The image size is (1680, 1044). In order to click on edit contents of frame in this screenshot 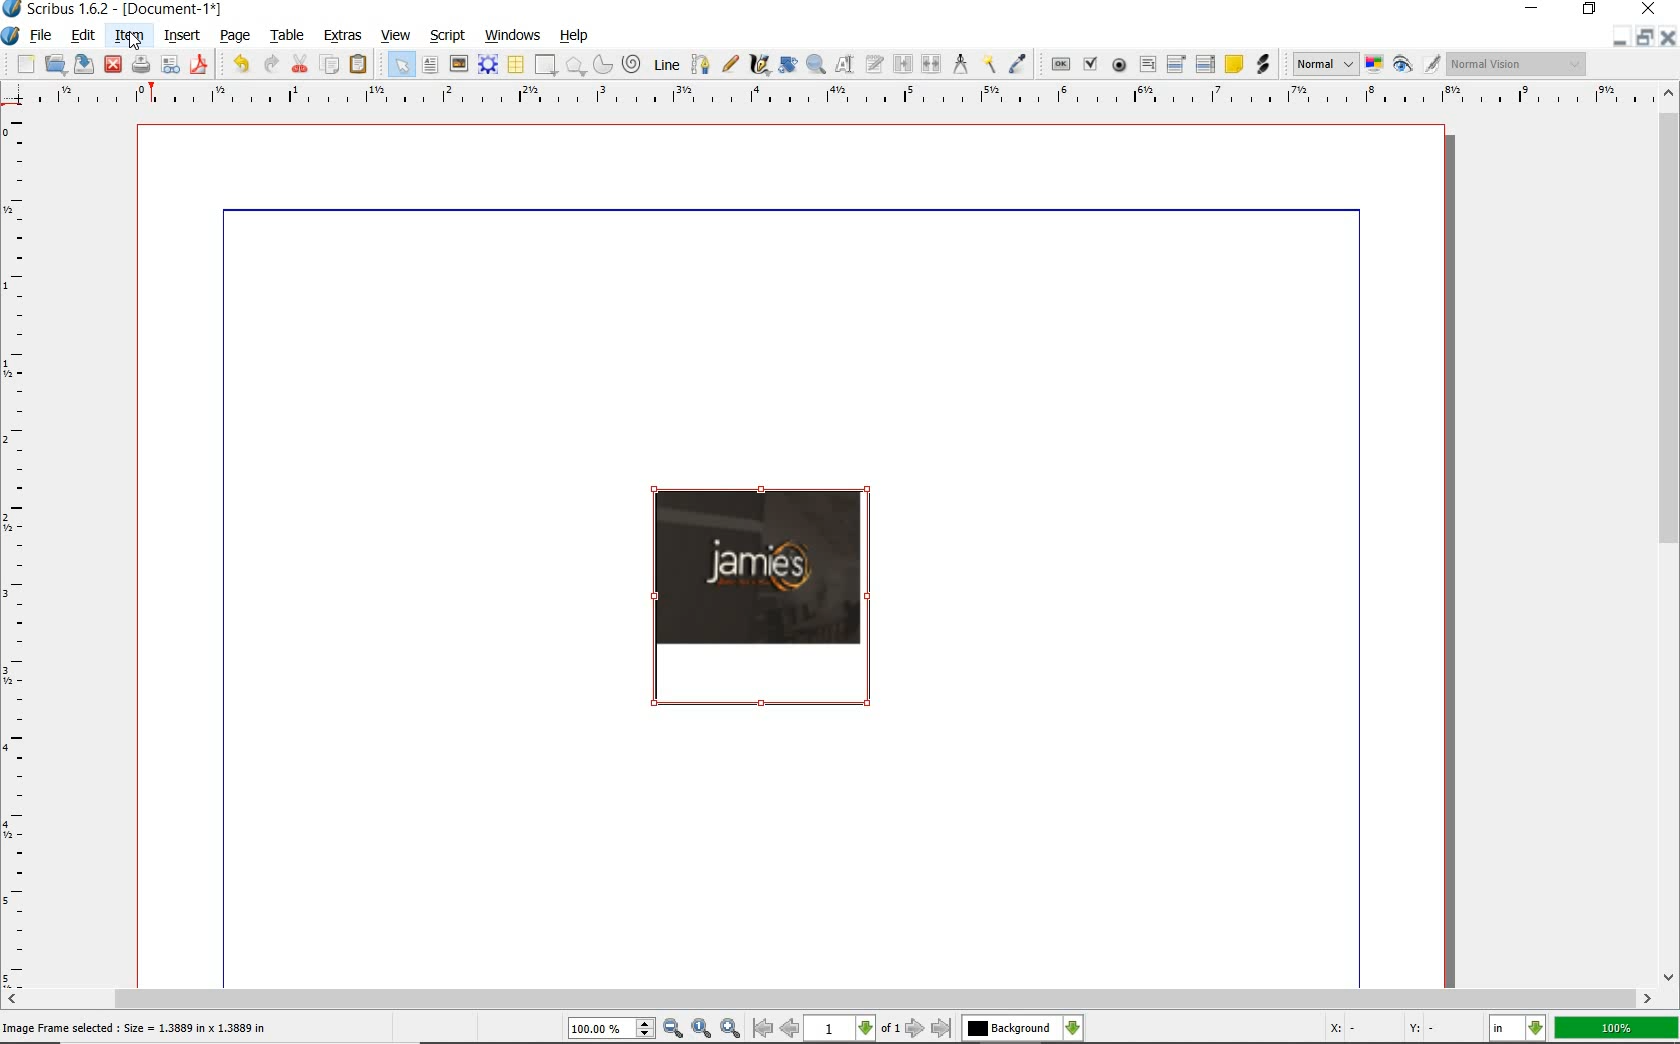, I will do `click(786, 65)`.